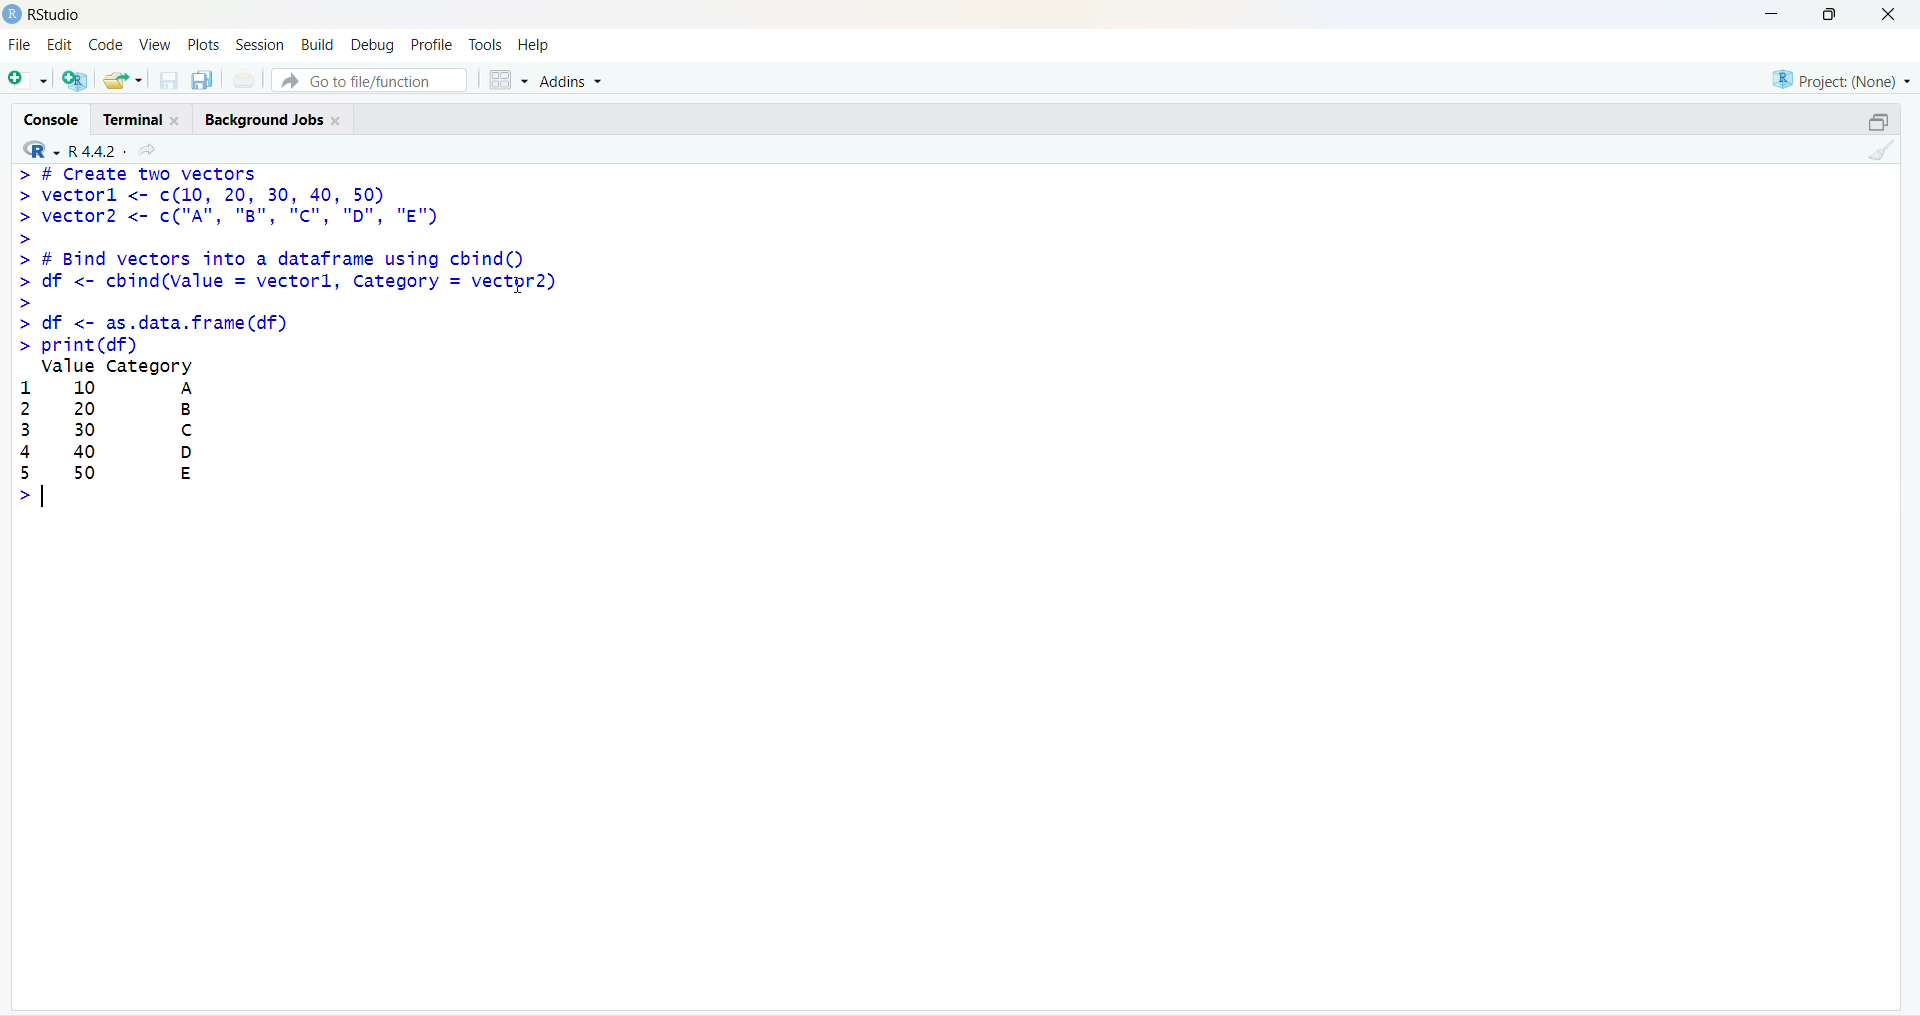 This screenshot has height=1016, width=1920. I want to click on save all open document, so click(204, 81).